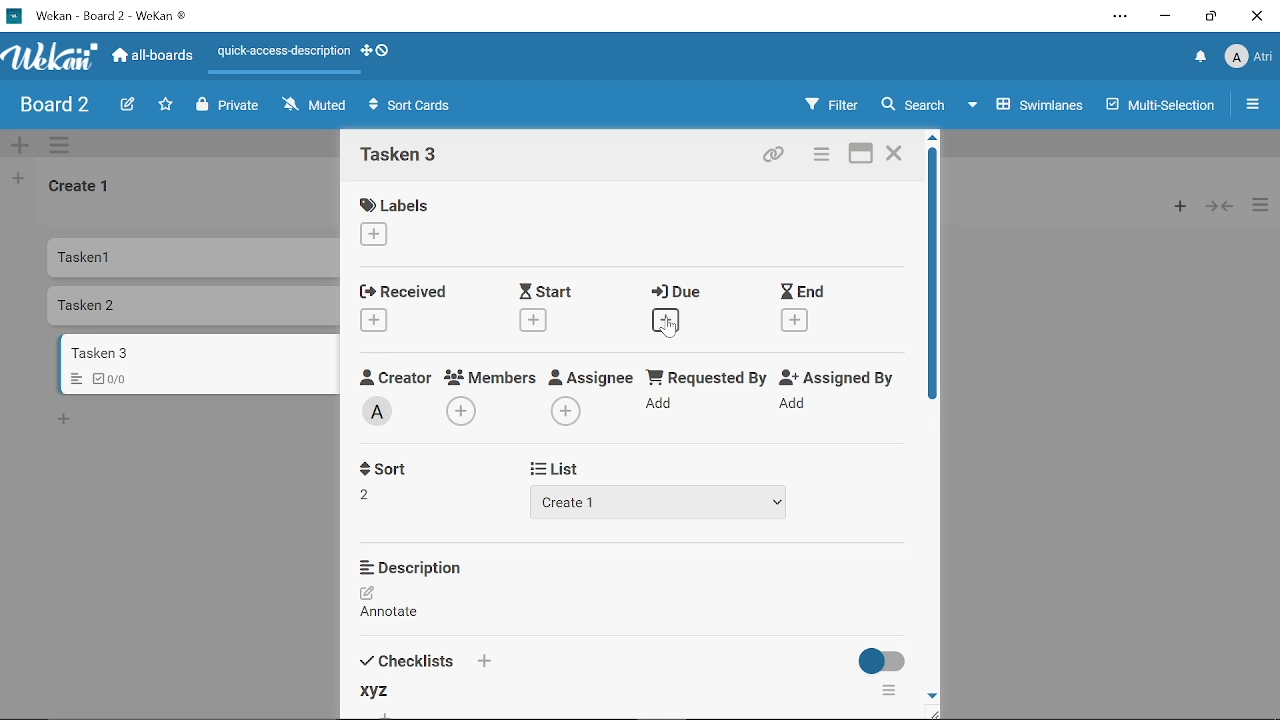  I want to click on Card titled "Tasken 3", so click(197, 353).